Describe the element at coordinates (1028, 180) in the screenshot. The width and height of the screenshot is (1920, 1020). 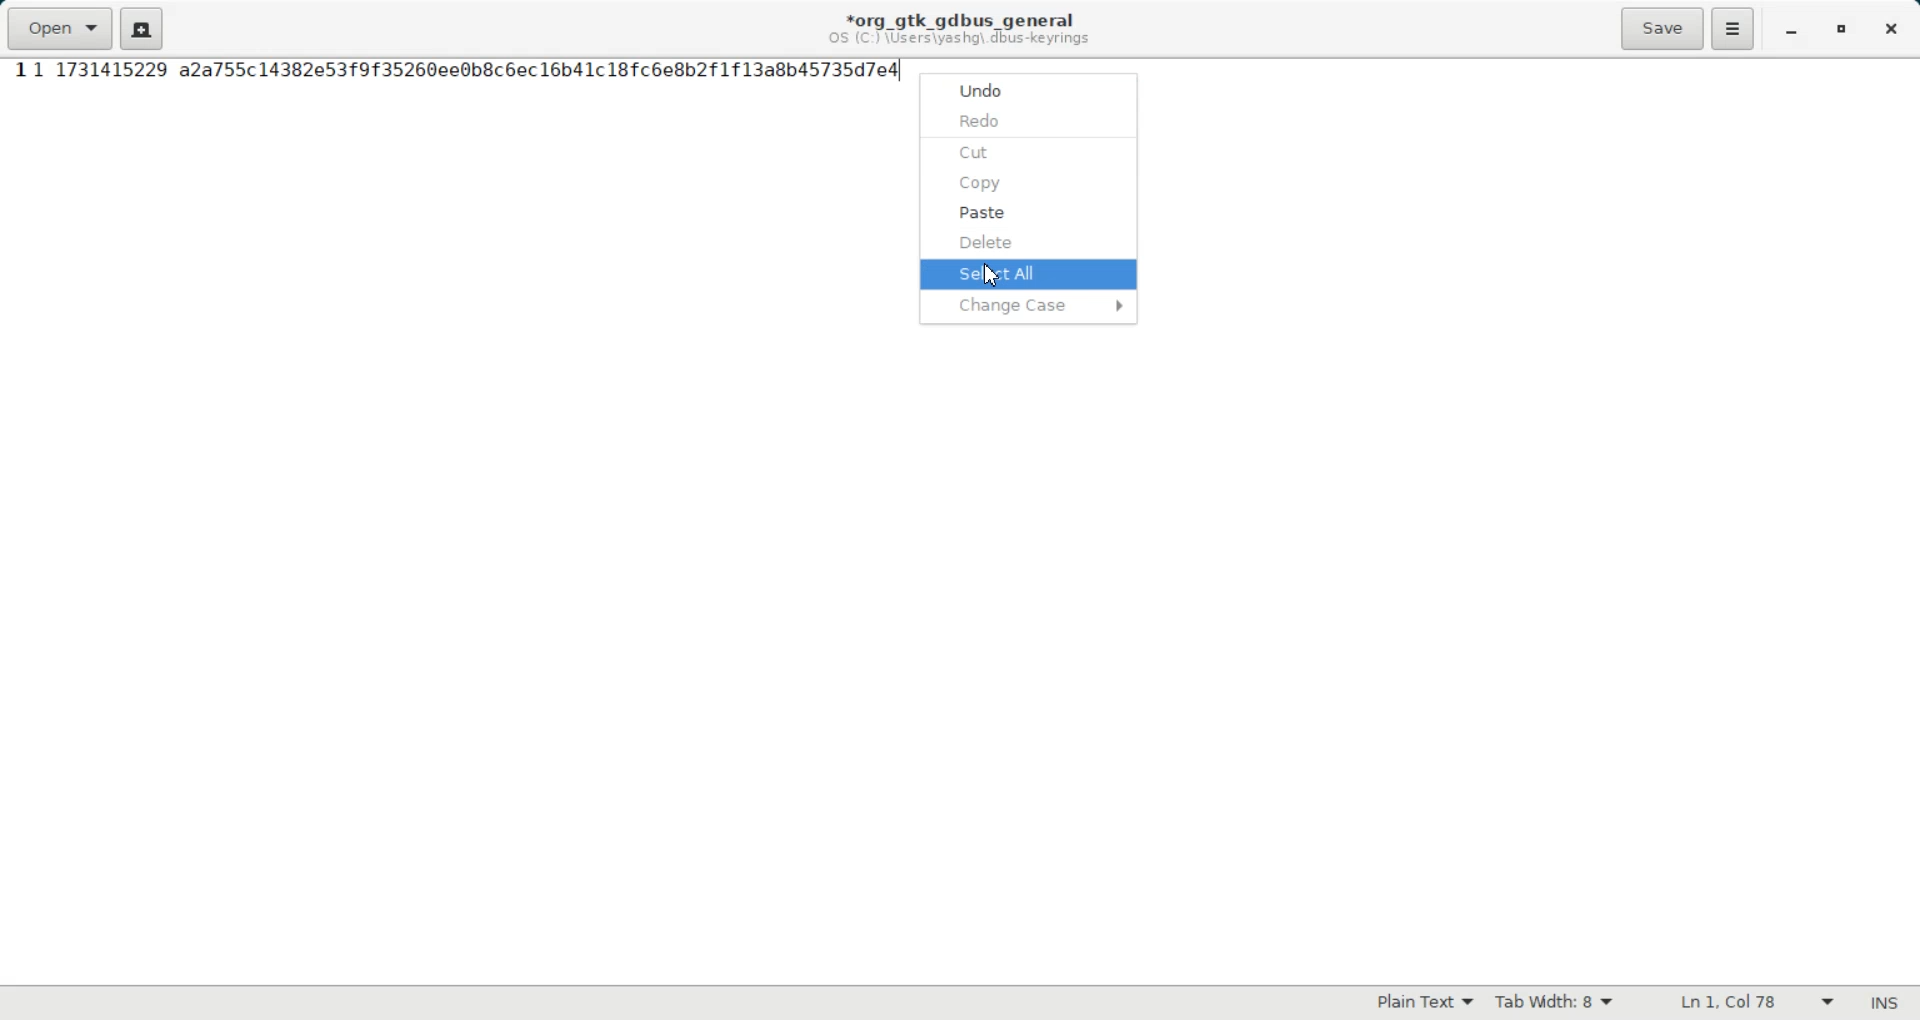
I see `Copy` at that location.